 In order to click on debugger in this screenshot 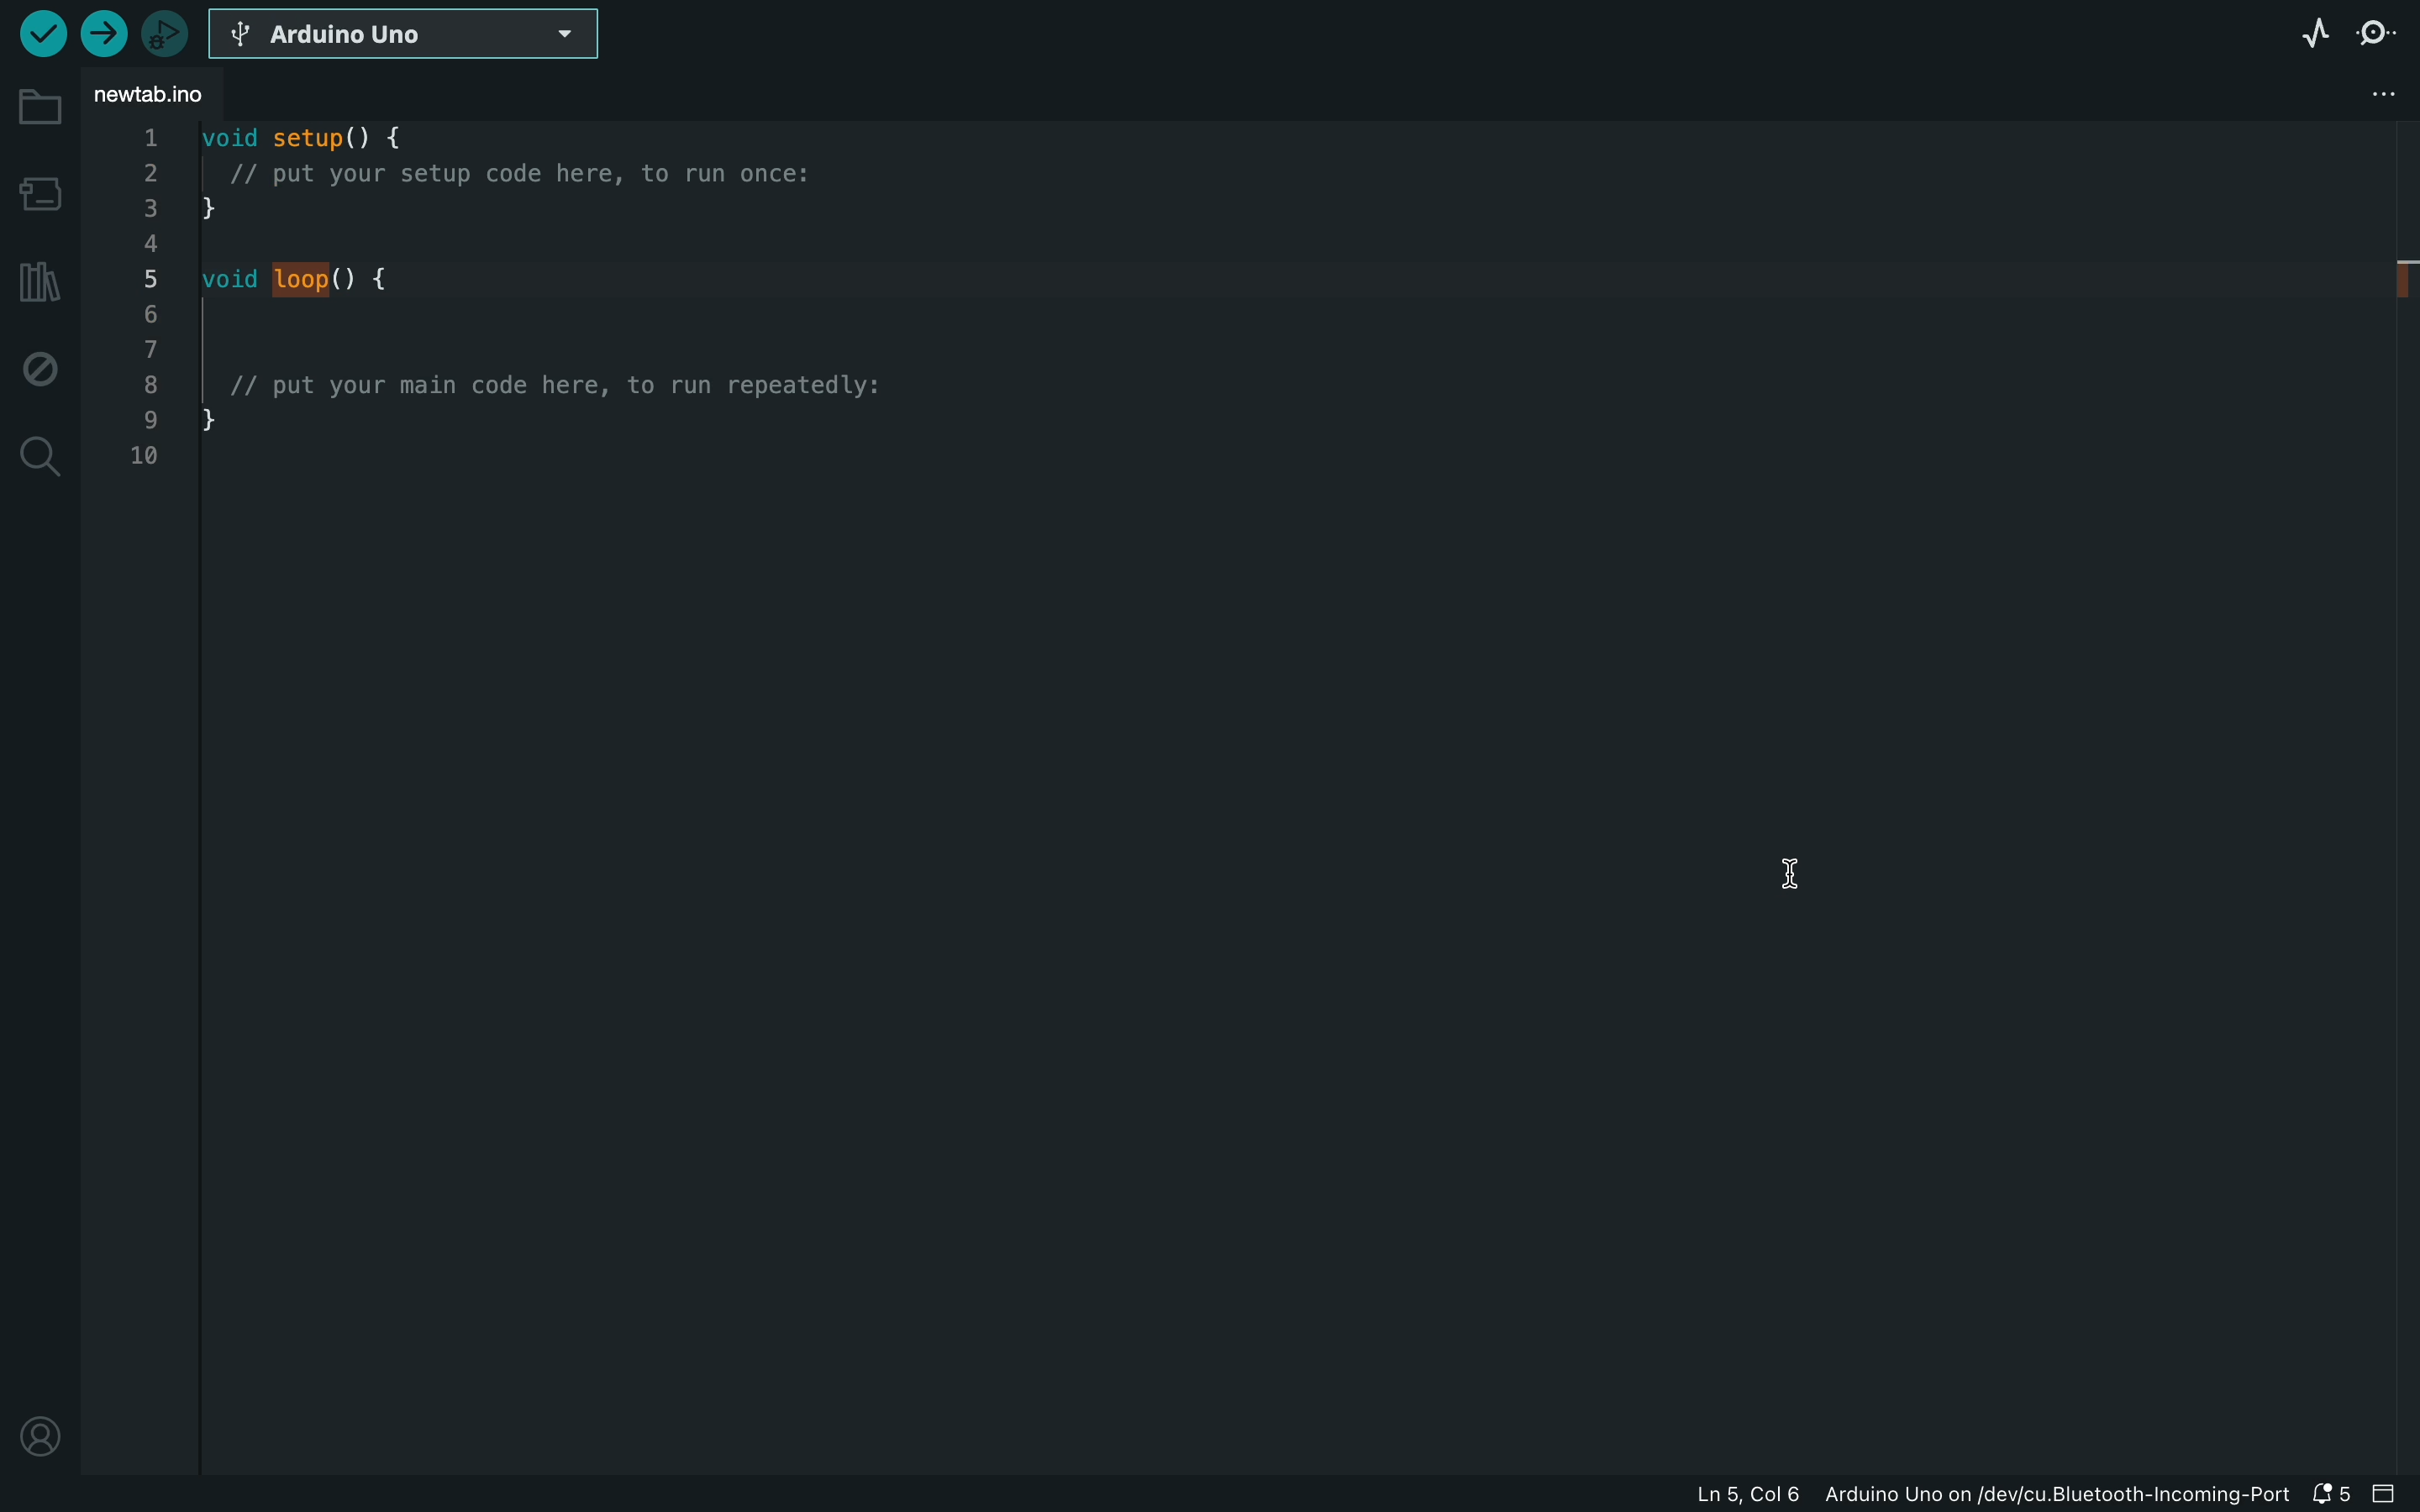, I will do `click(167, 32)`.